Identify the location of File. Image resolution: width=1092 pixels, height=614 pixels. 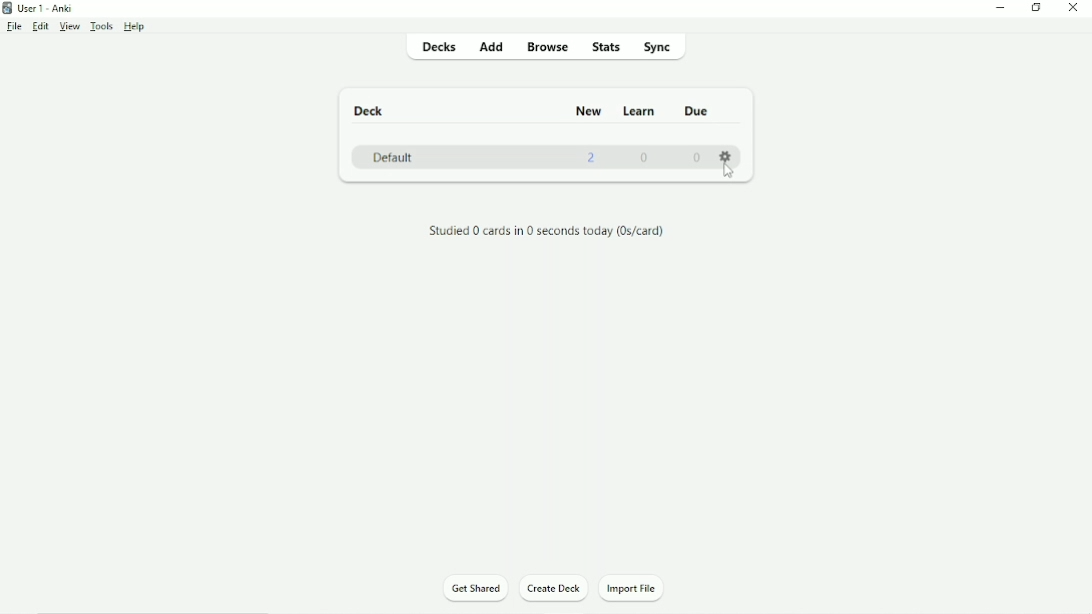
(14, 27).